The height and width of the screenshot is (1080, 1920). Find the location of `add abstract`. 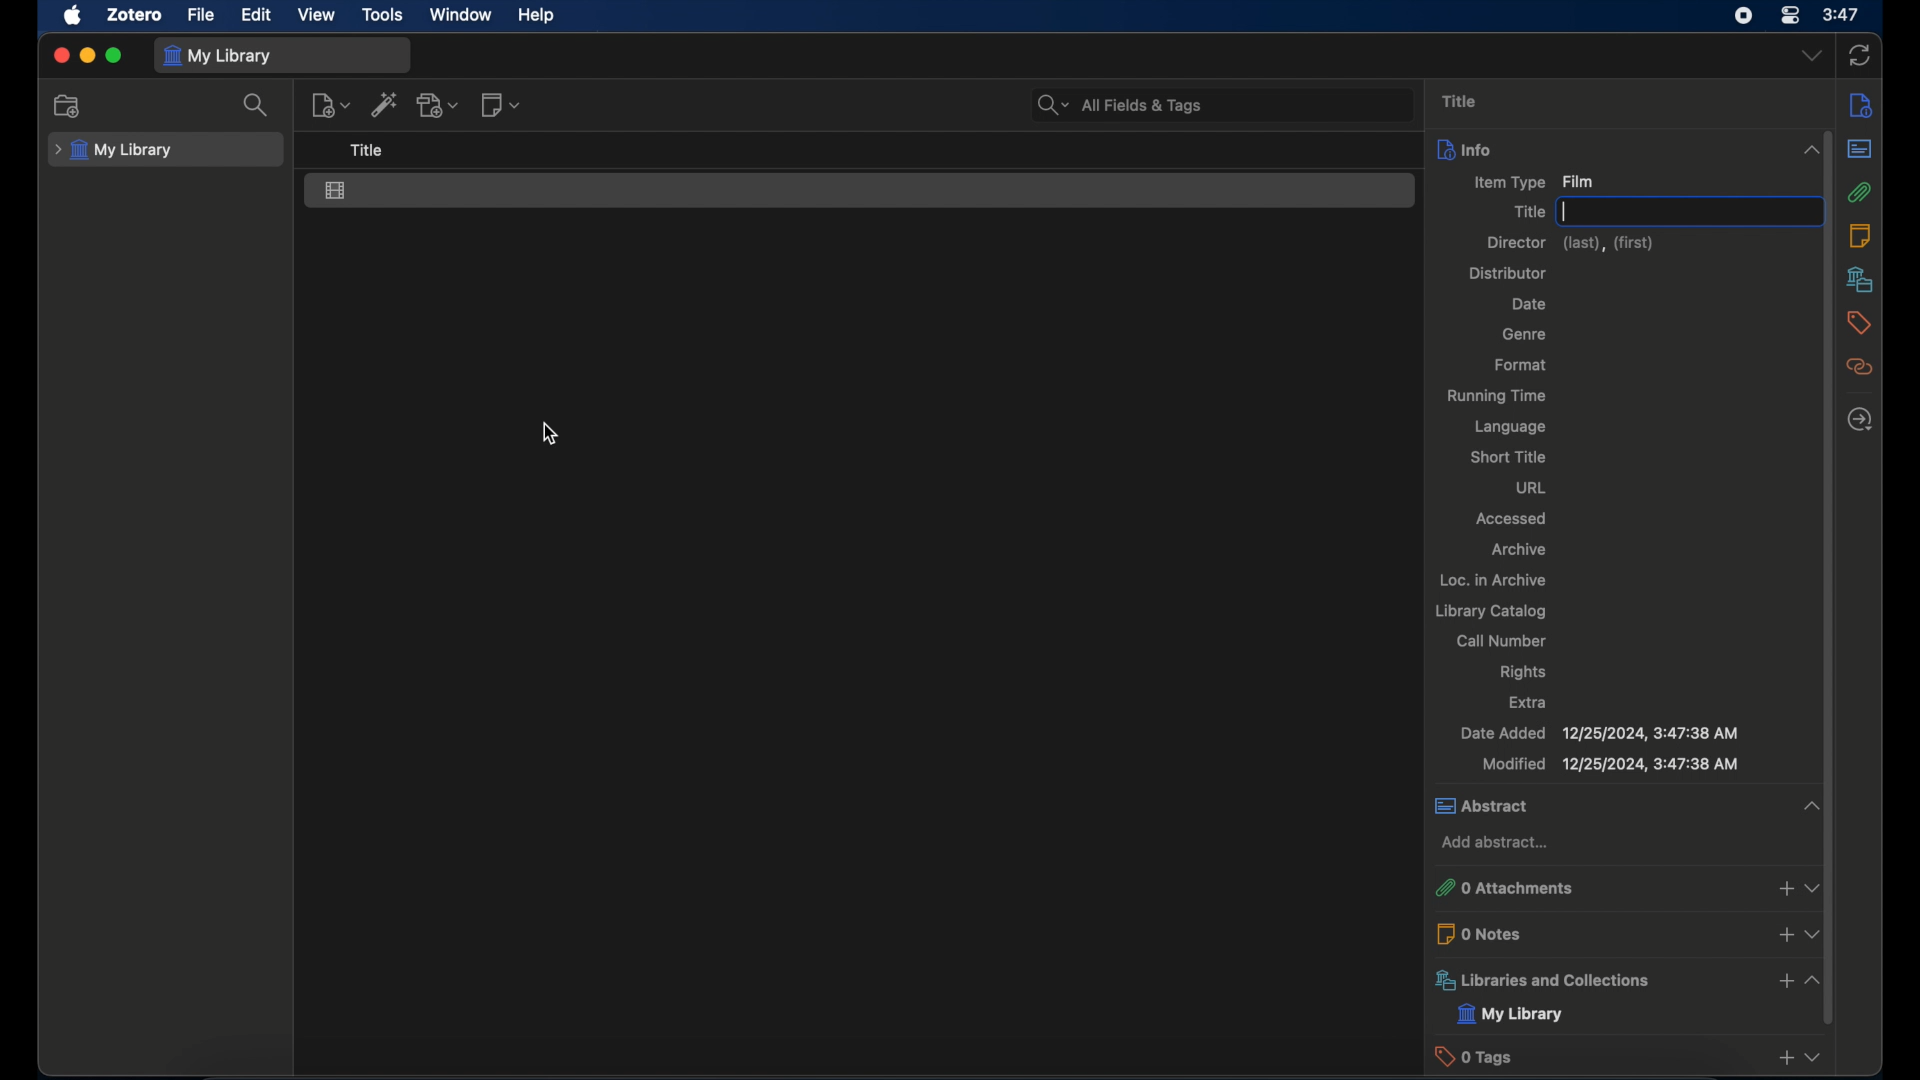

add abstract is located at coordinates (1494, 842).